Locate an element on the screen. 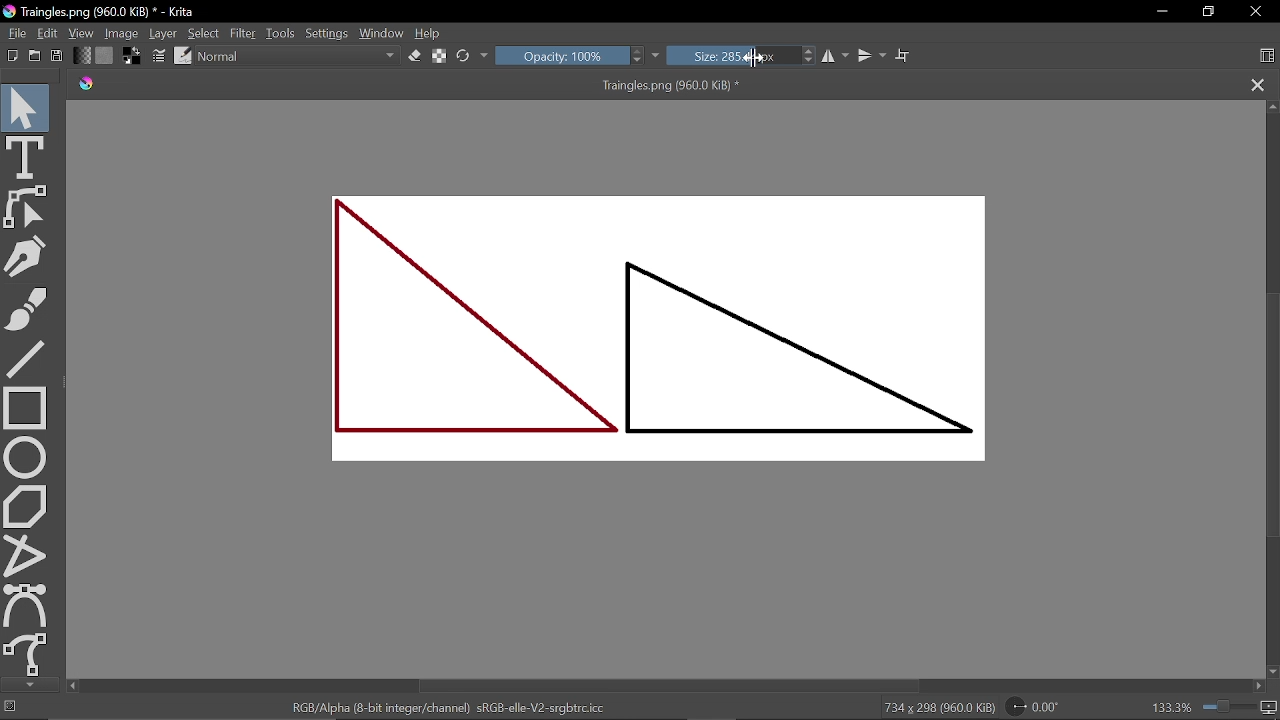  Two triangles is located at coordinates (675, 337).